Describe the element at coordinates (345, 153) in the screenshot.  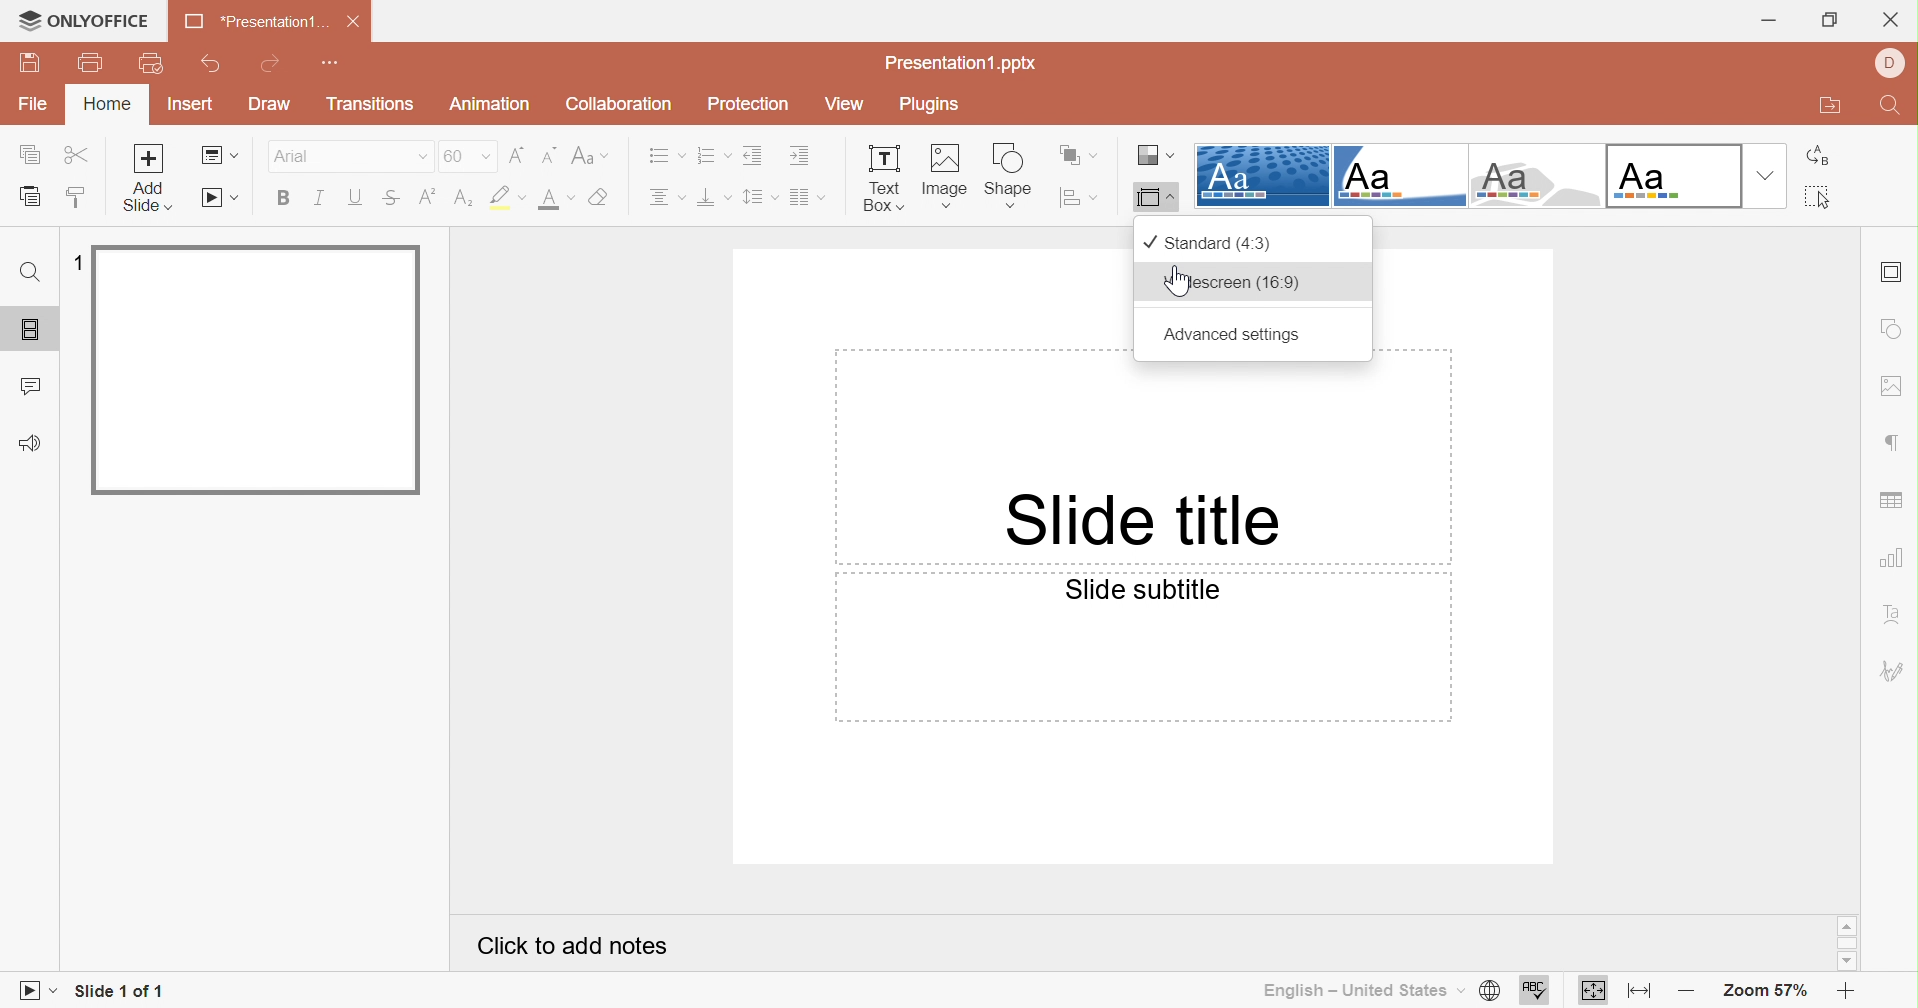
I see `Font` at that location.